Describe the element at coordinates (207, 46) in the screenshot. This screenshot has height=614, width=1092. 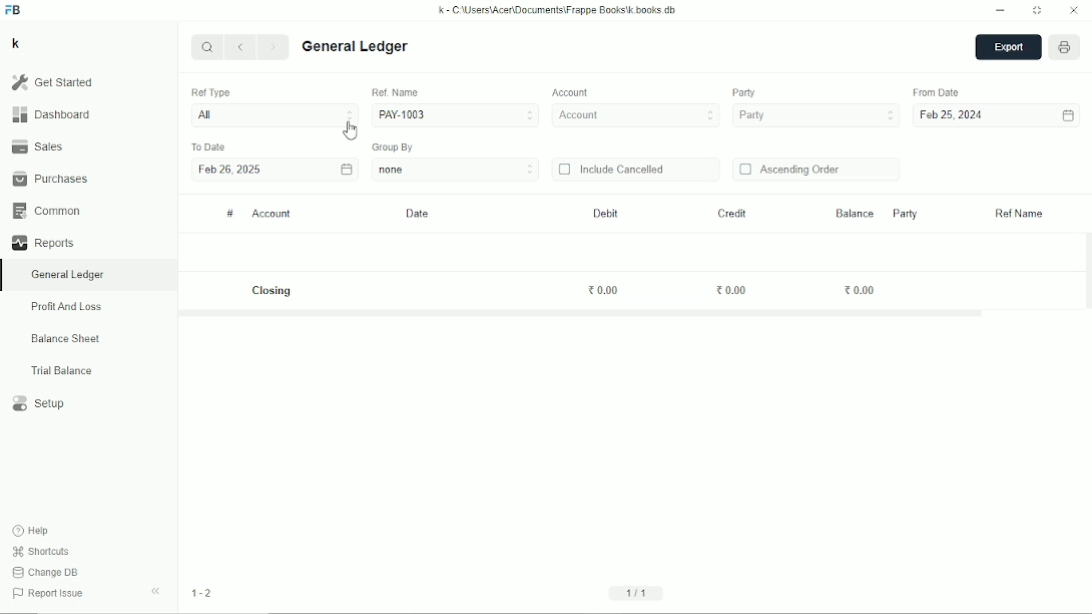
I see `Search` at that location.